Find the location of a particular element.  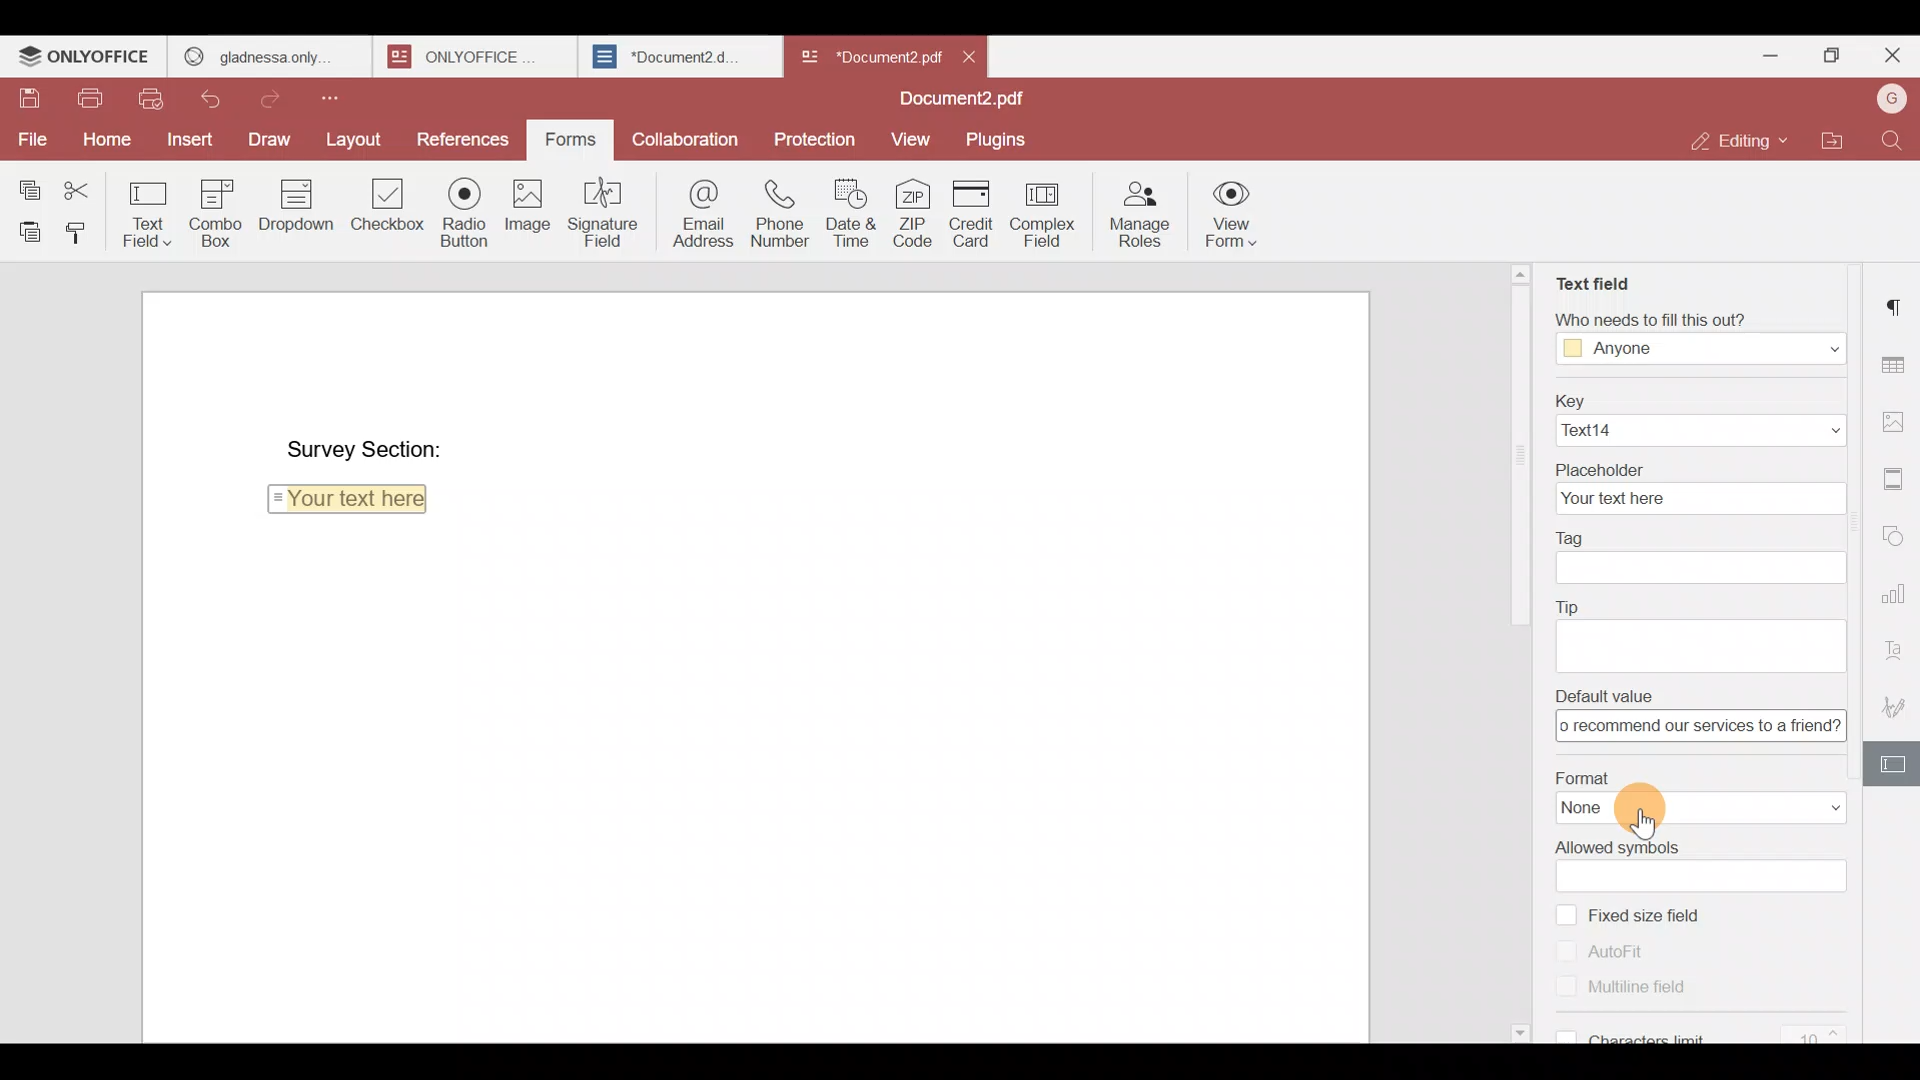

*Document2 pd is located at coordinates (866, 56).